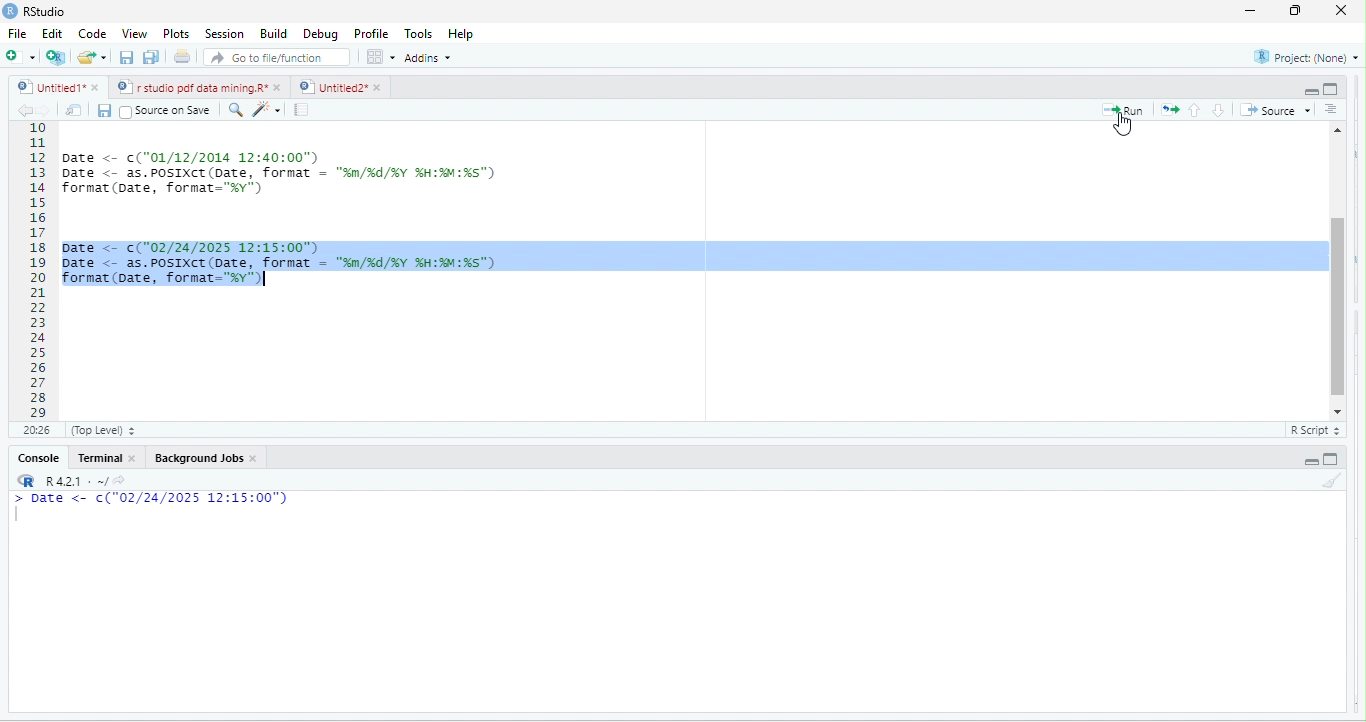 This screenshot has height=722, width=1366. Describe the element at coordinates (28, 481) in the screenshot. I see `rs studio logo` at that location.